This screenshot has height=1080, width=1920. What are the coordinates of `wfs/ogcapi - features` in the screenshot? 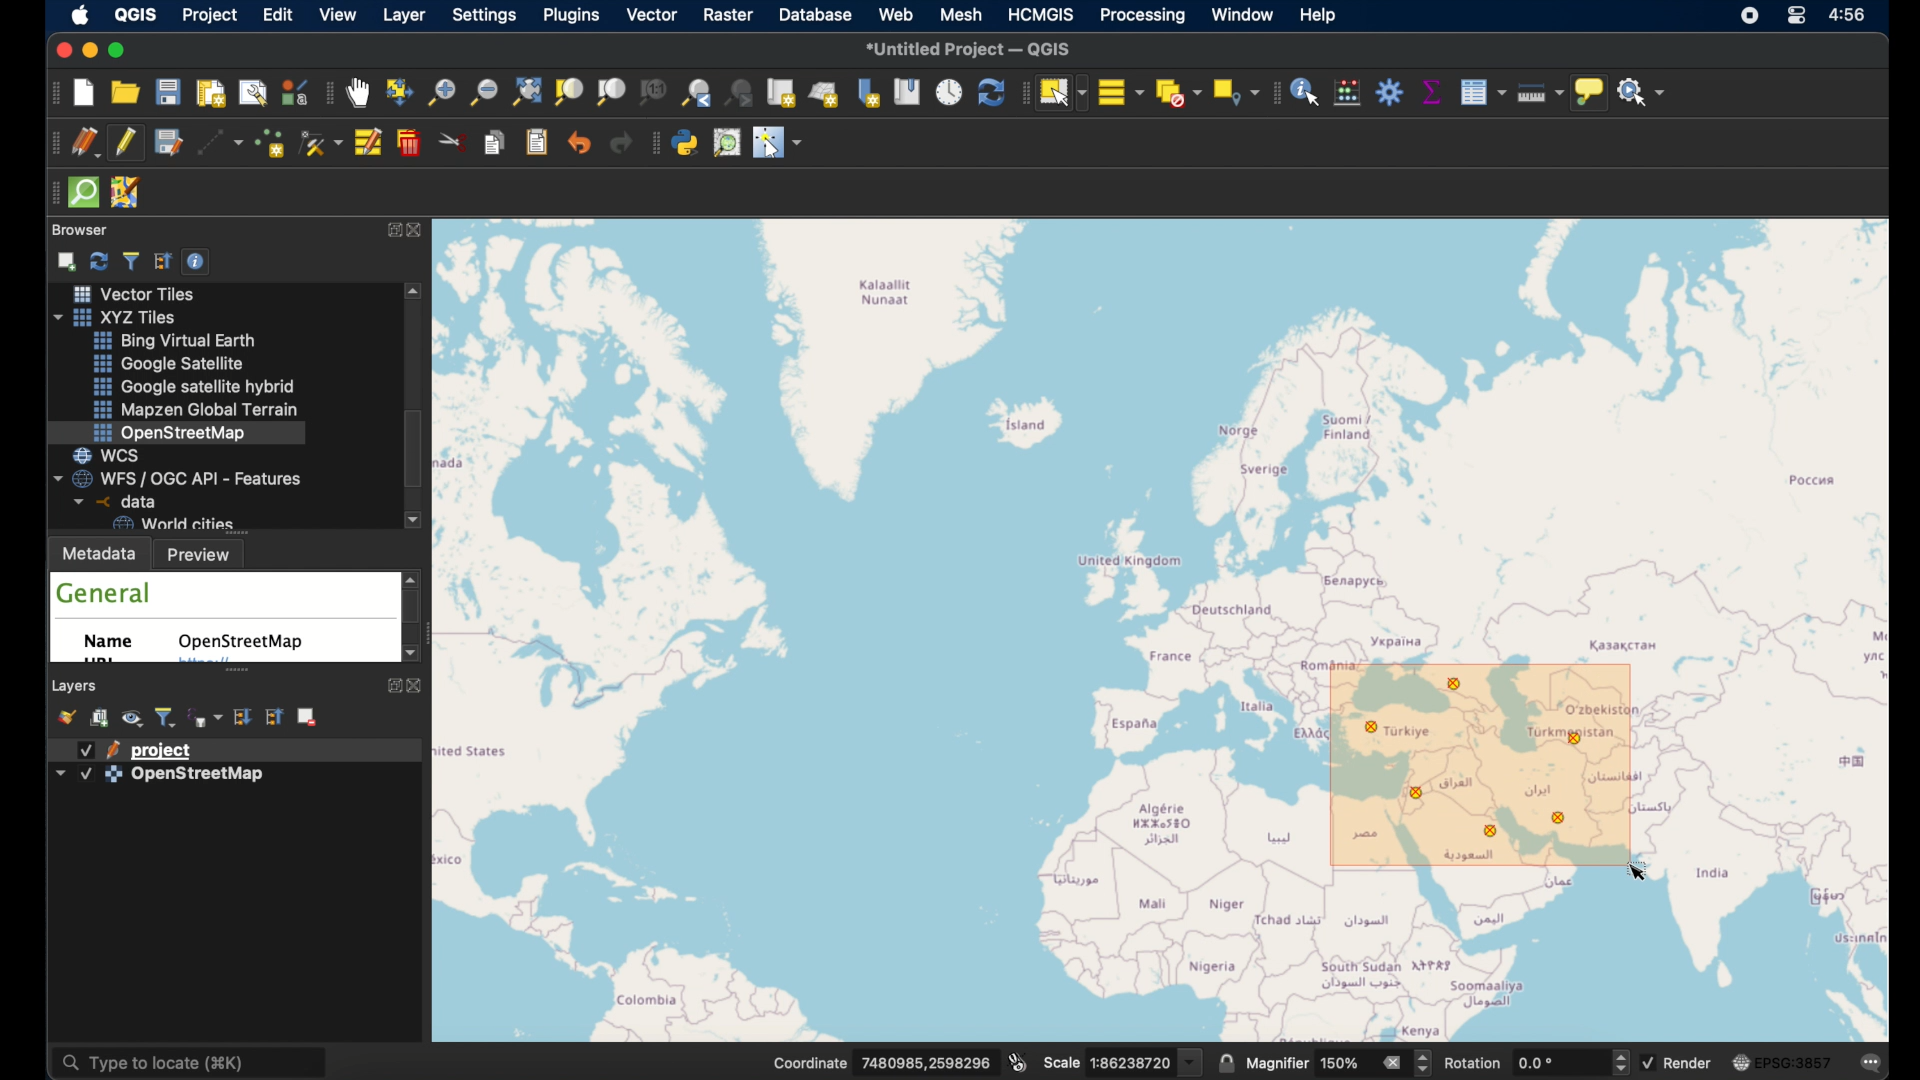 It's located at (179, 477).